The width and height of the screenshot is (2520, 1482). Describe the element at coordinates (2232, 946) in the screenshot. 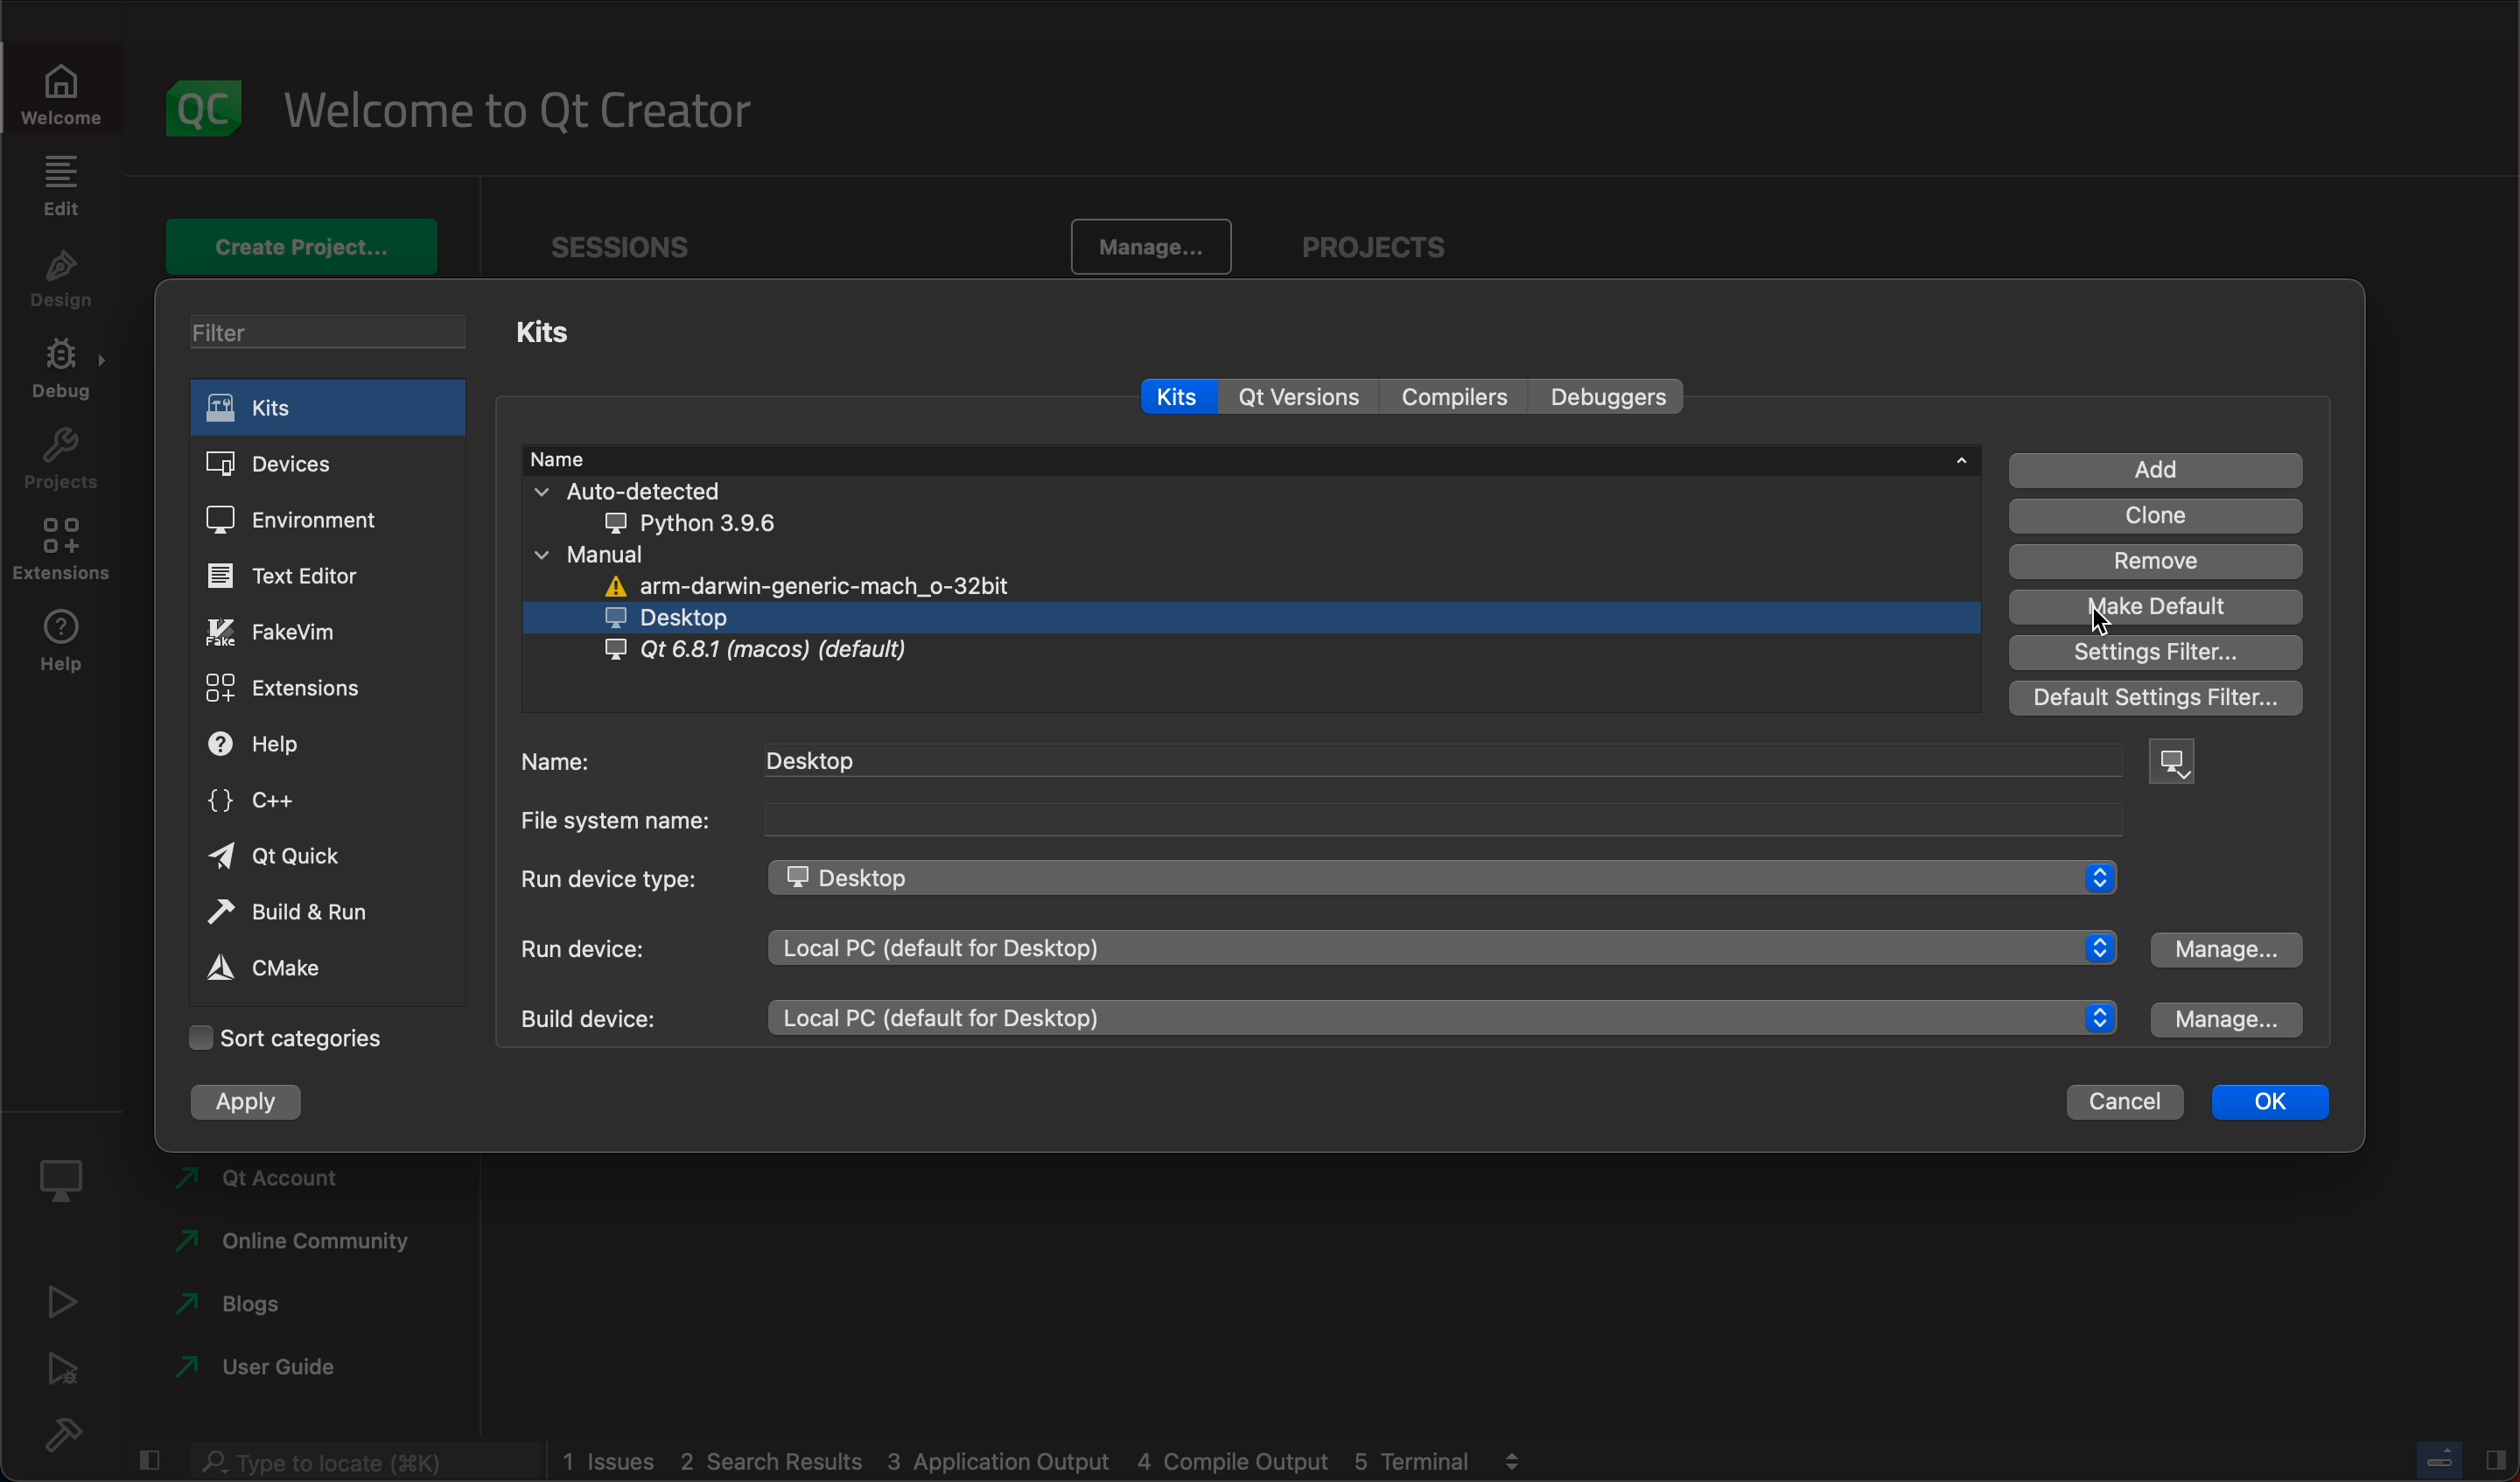

I see `manage` at that location.